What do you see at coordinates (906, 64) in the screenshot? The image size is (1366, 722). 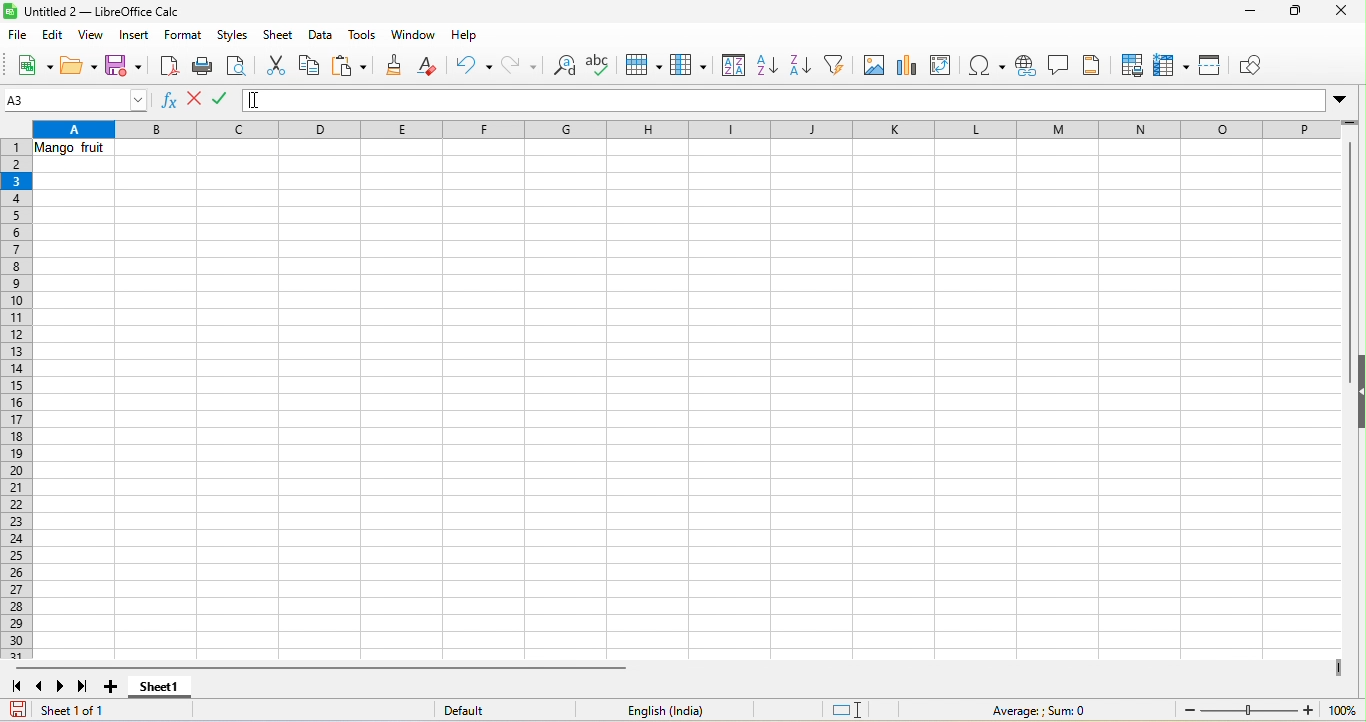 I see `chart` at bounding box center [906, 64].